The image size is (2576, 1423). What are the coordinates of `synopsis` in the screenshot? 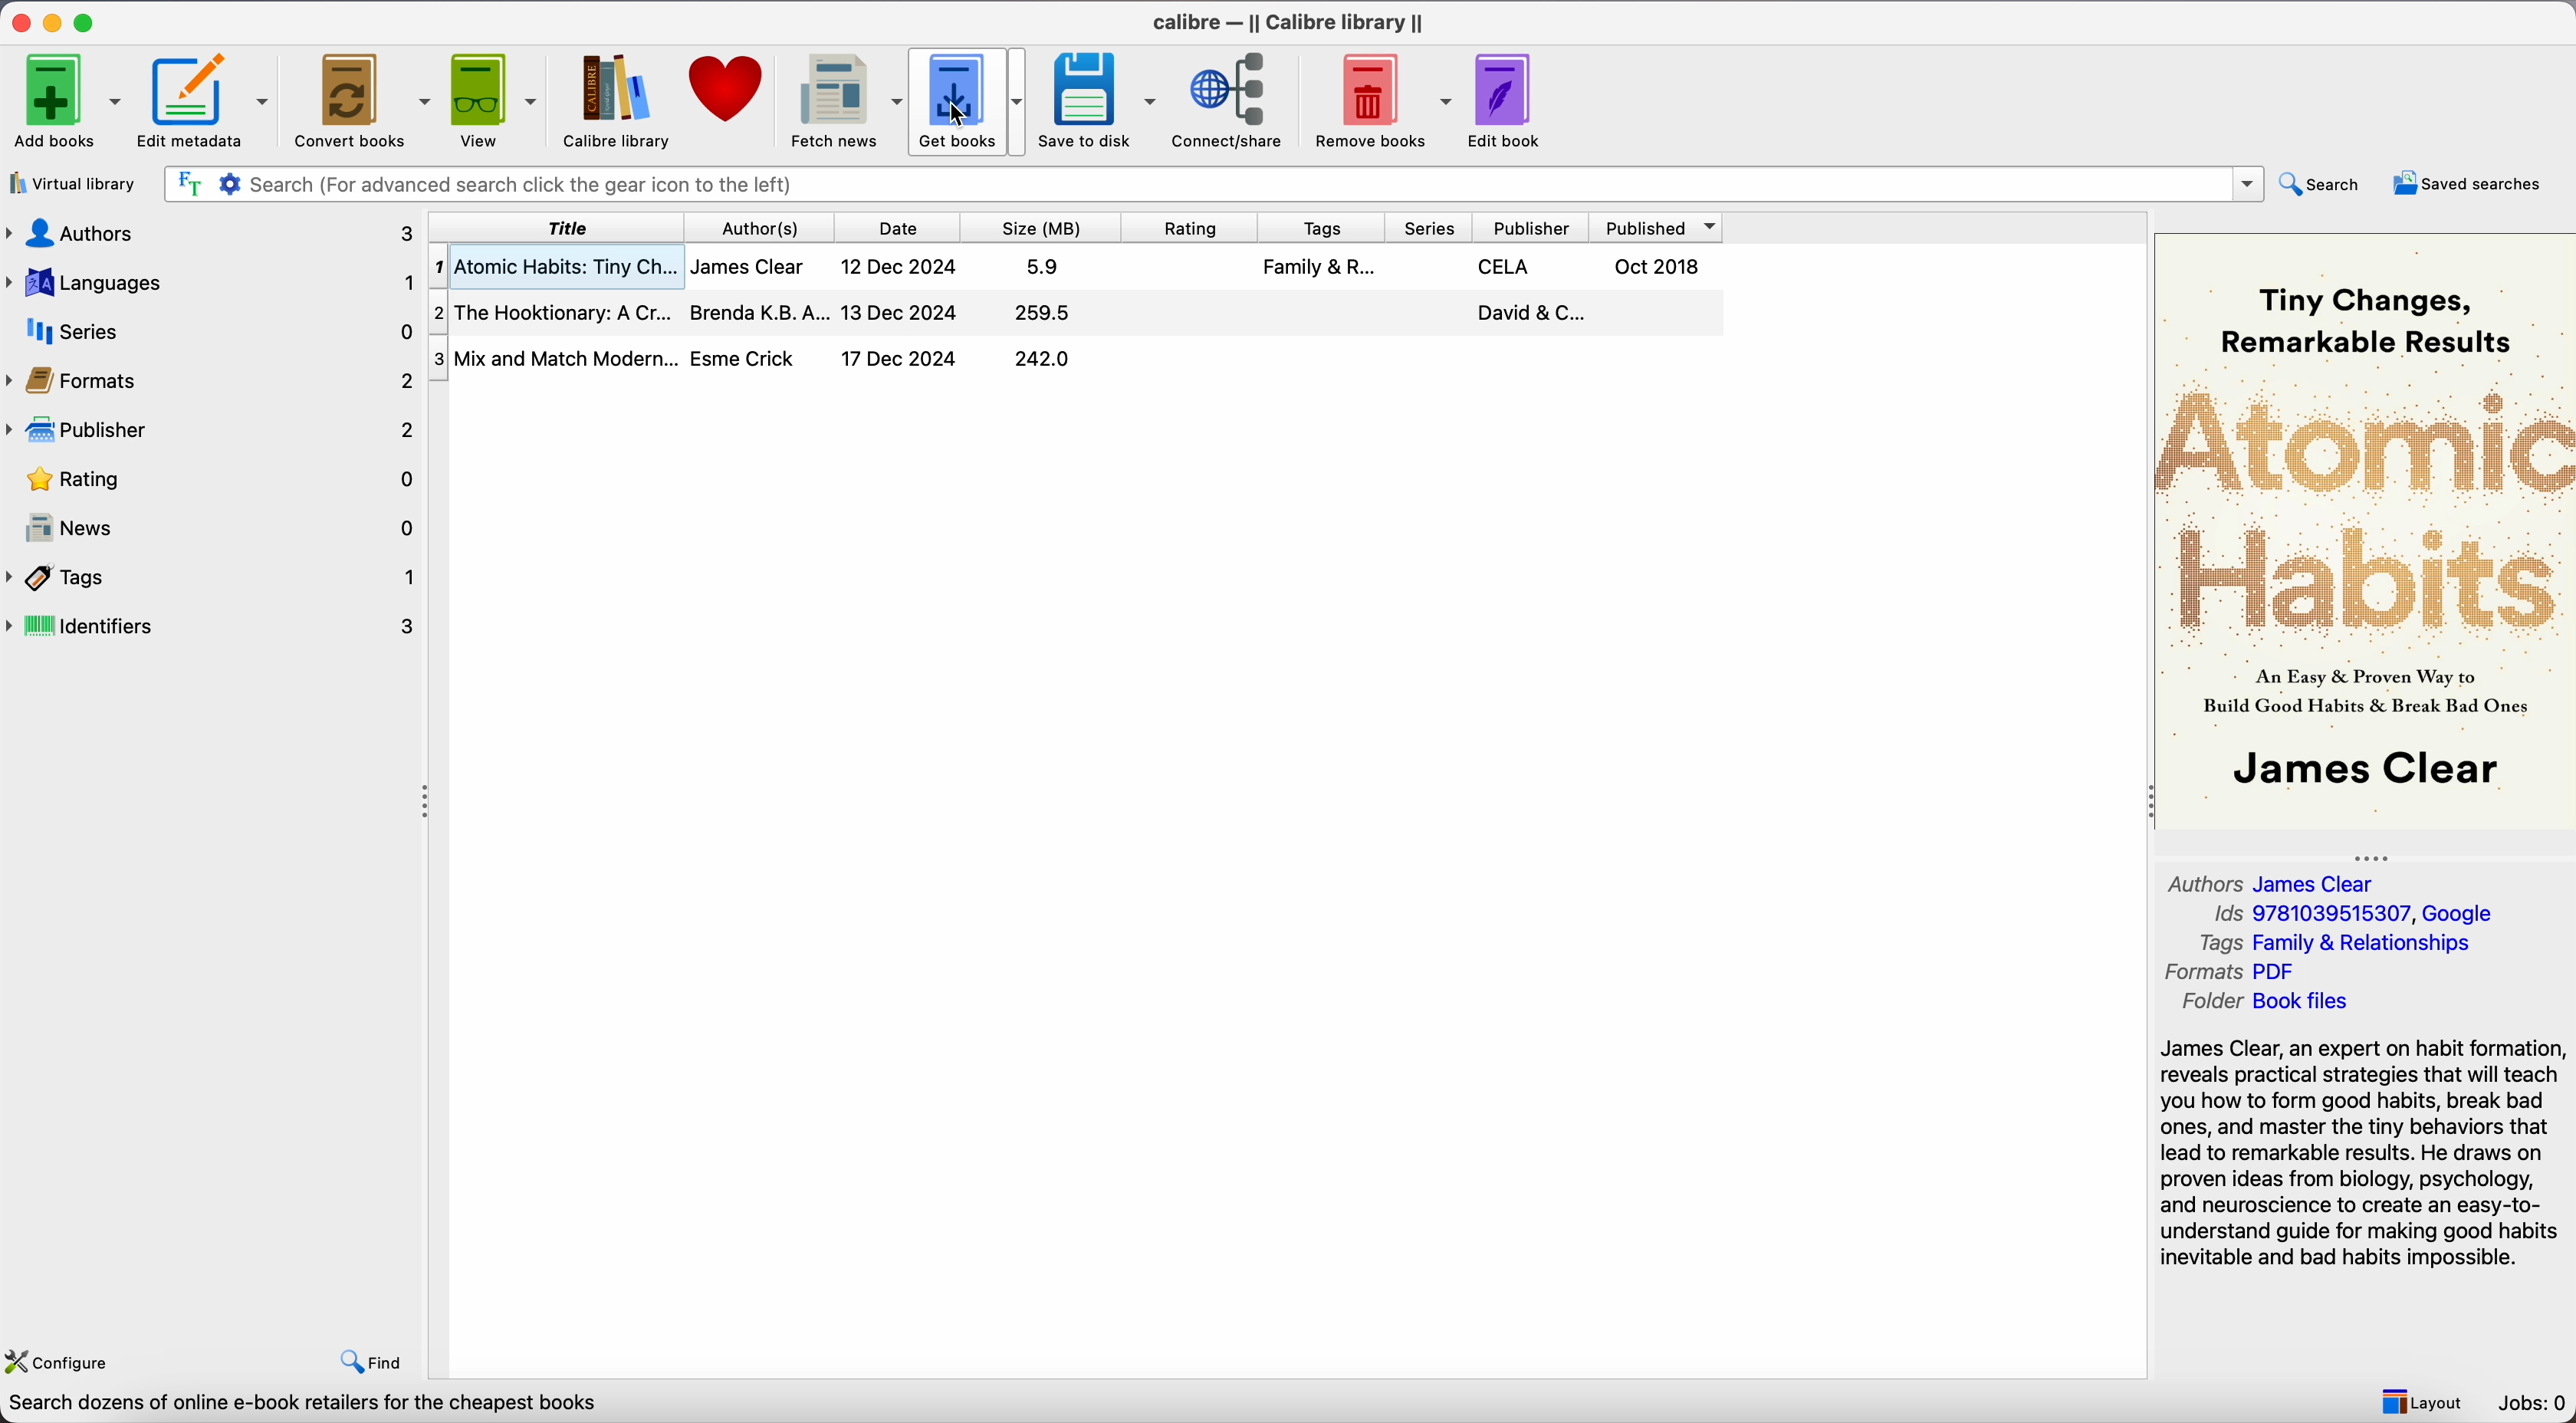 It's located at (2365, 1153).